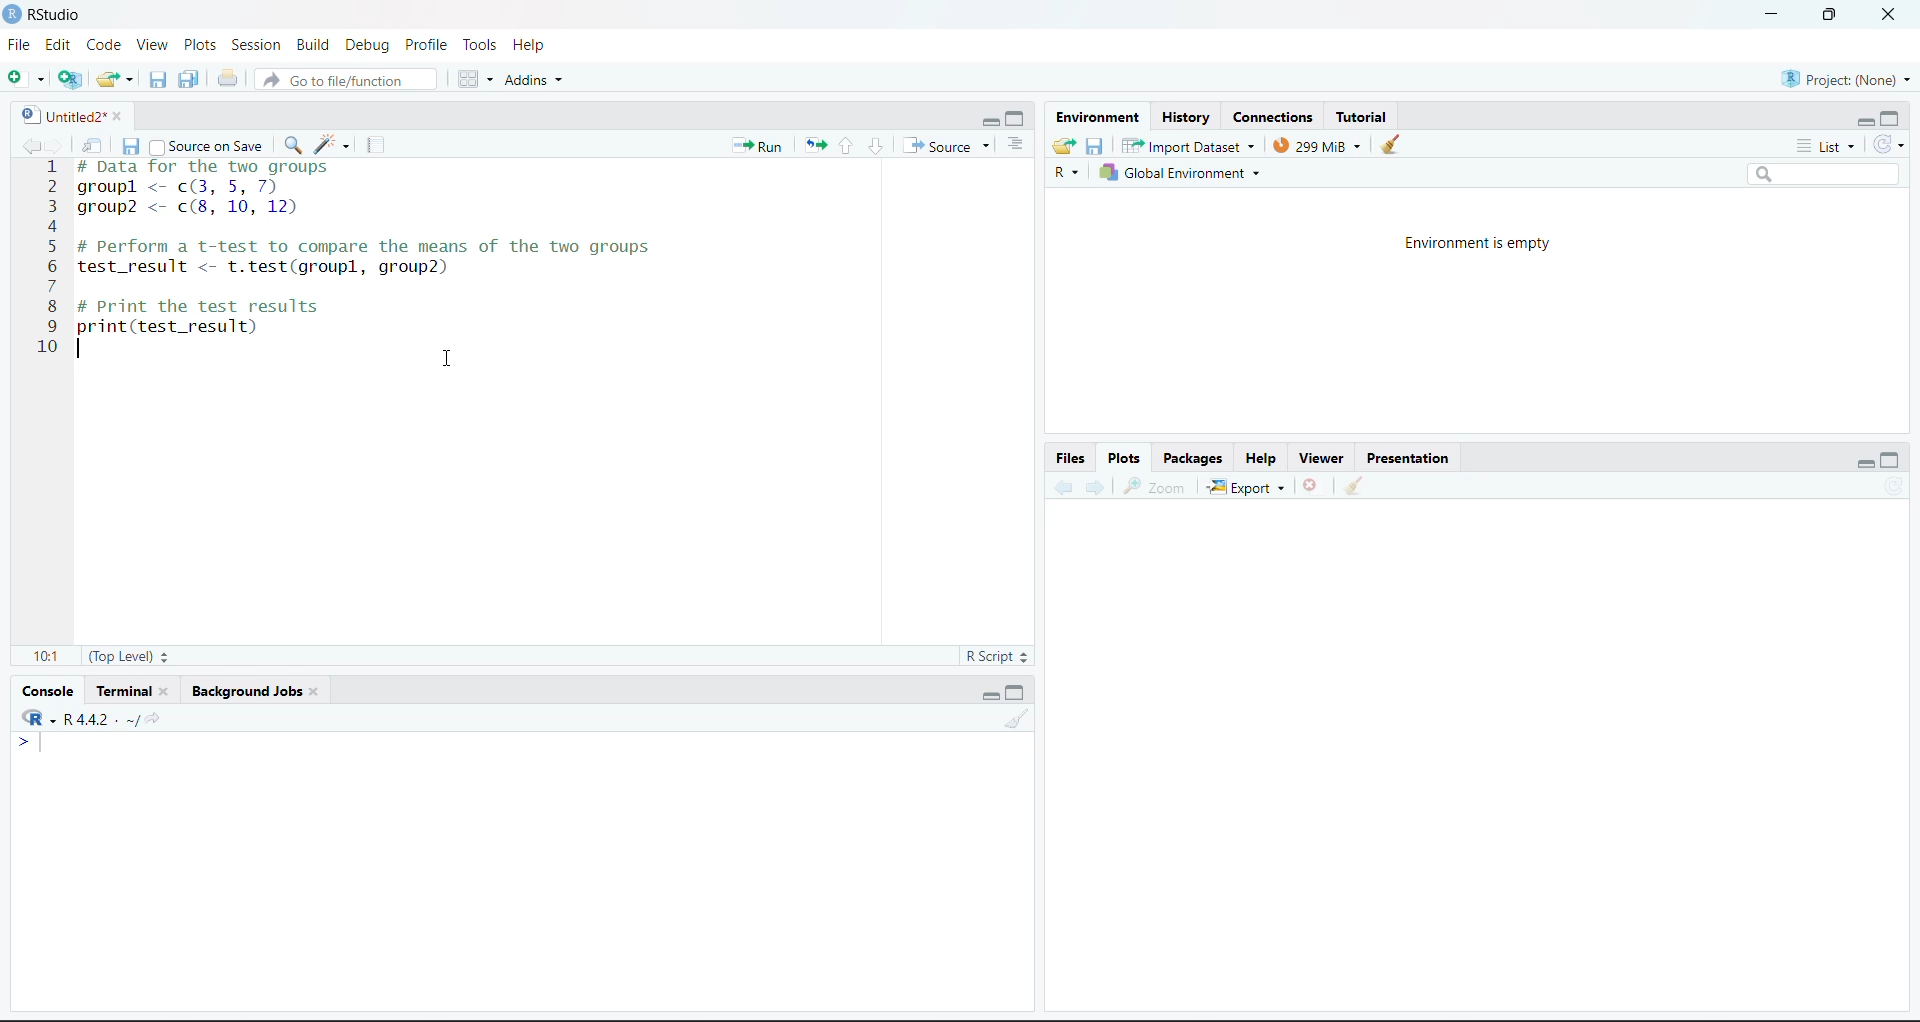 Image resolution: width=1920 pixels, height=1022 pixels. Describe the element at coordinates (383, 247) in the screenshot. I see `# Data for the two groups

groupl <- c(3, 5, 7)

group2 <- c(8, 10, 12)

# Perform a t-test to compare the means of the two groups
test_result <- t.test(groupl, group2)

# Print the test results

print(test_result)` at that location.